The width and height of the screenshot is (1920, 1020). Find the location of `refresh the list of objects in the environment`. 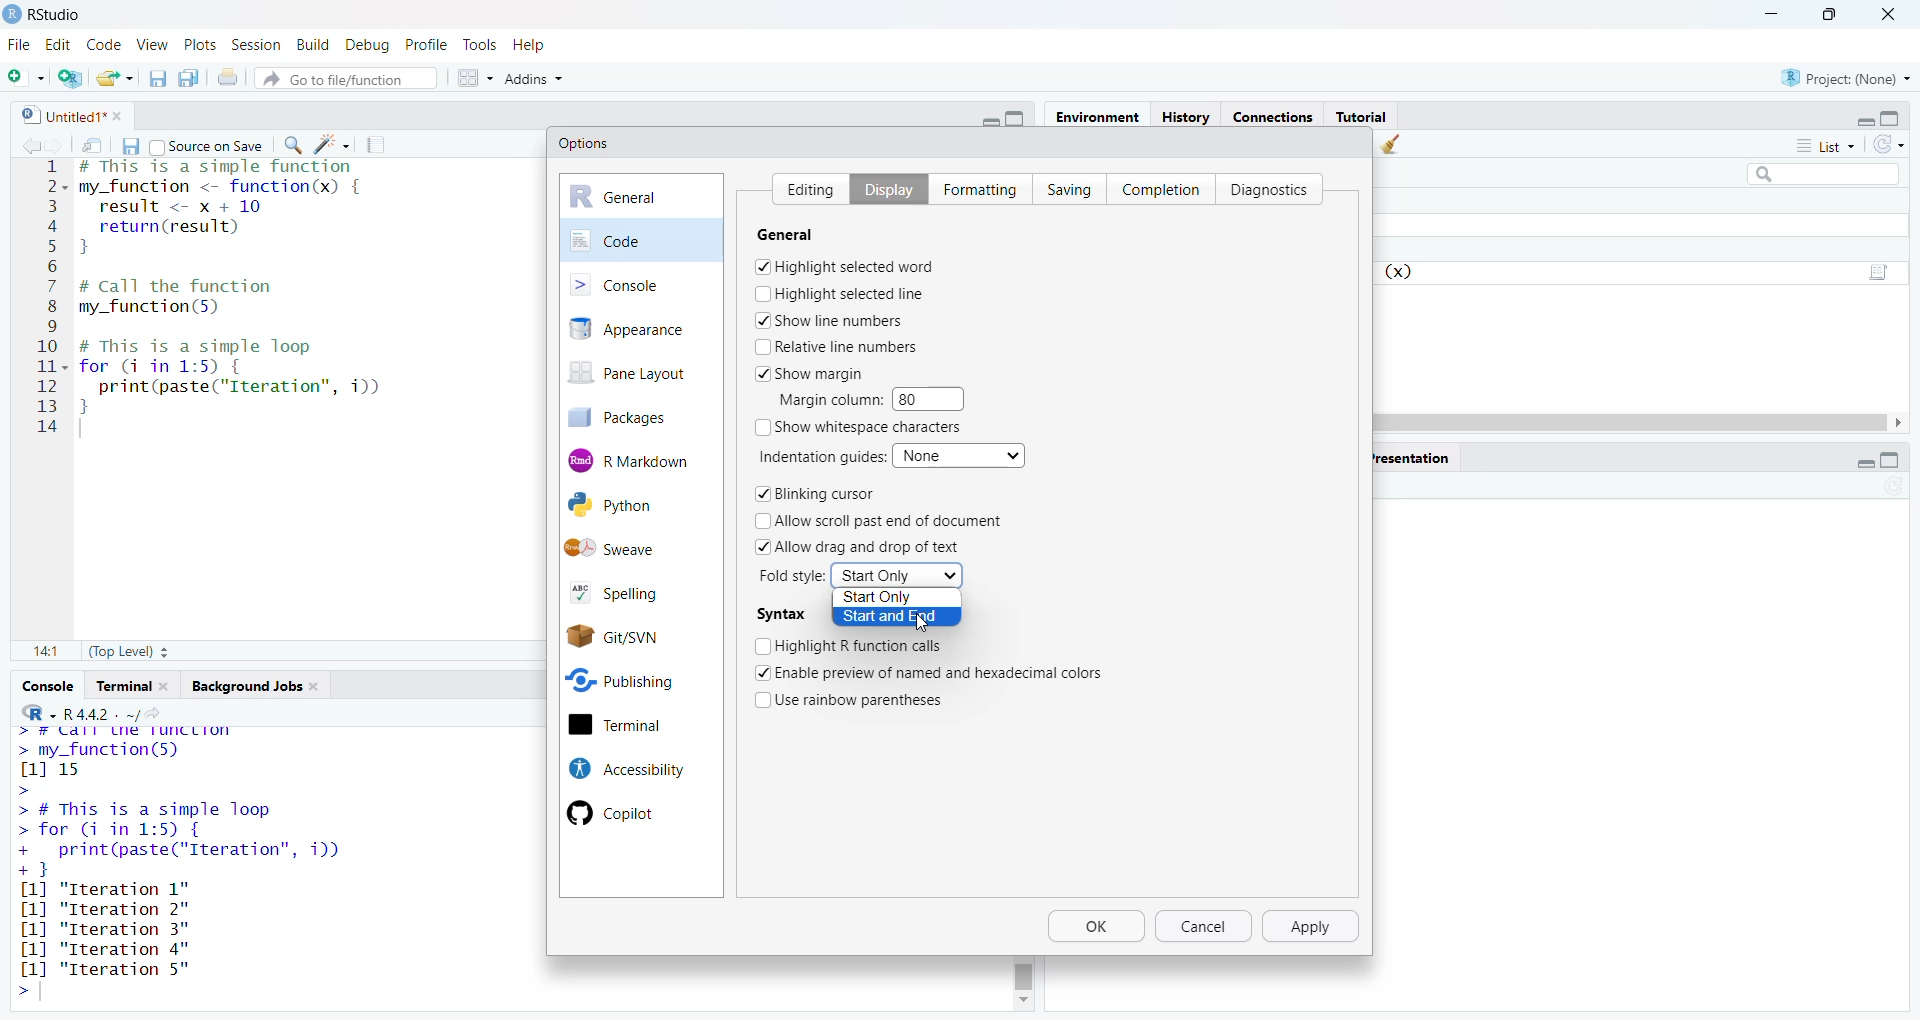

refresh the list of objects in the environment is located at coordinates (1898, 147).